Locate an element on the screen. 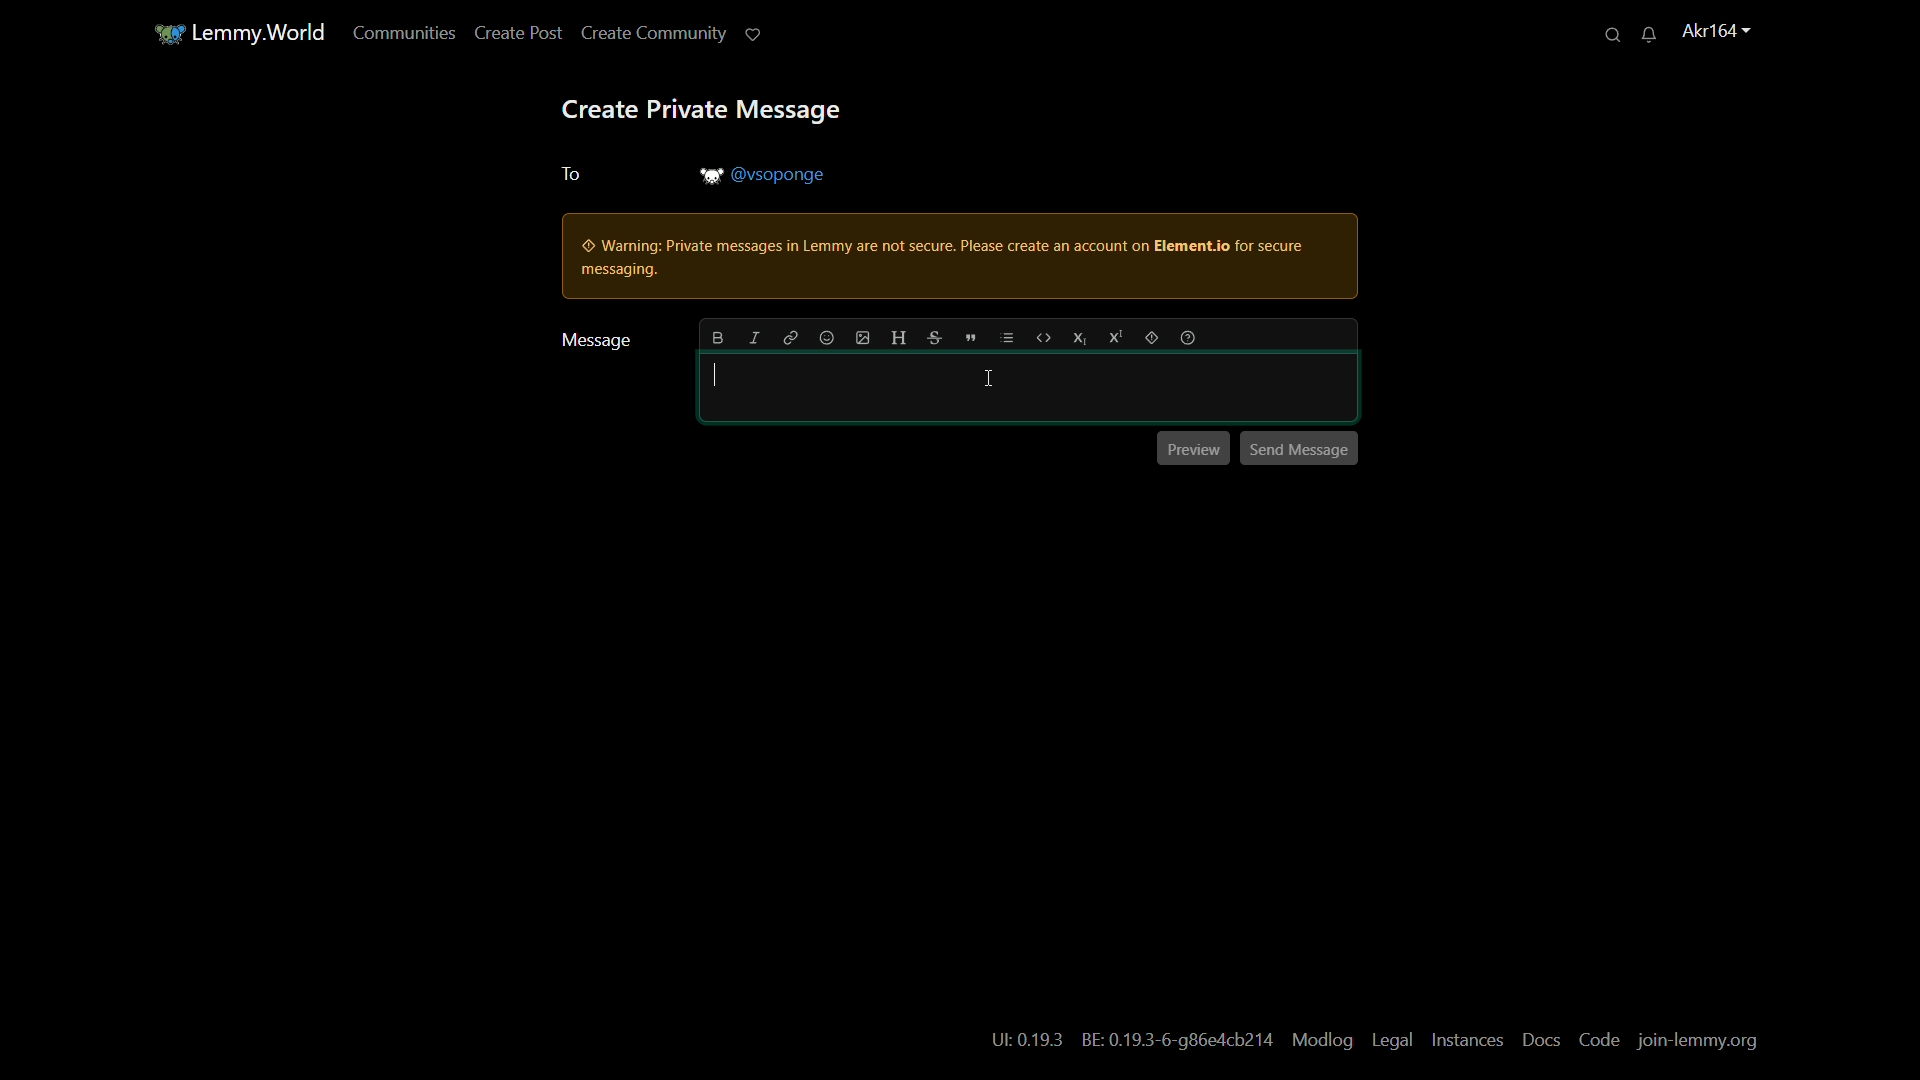  cursor is located at coordinates (989, 381).